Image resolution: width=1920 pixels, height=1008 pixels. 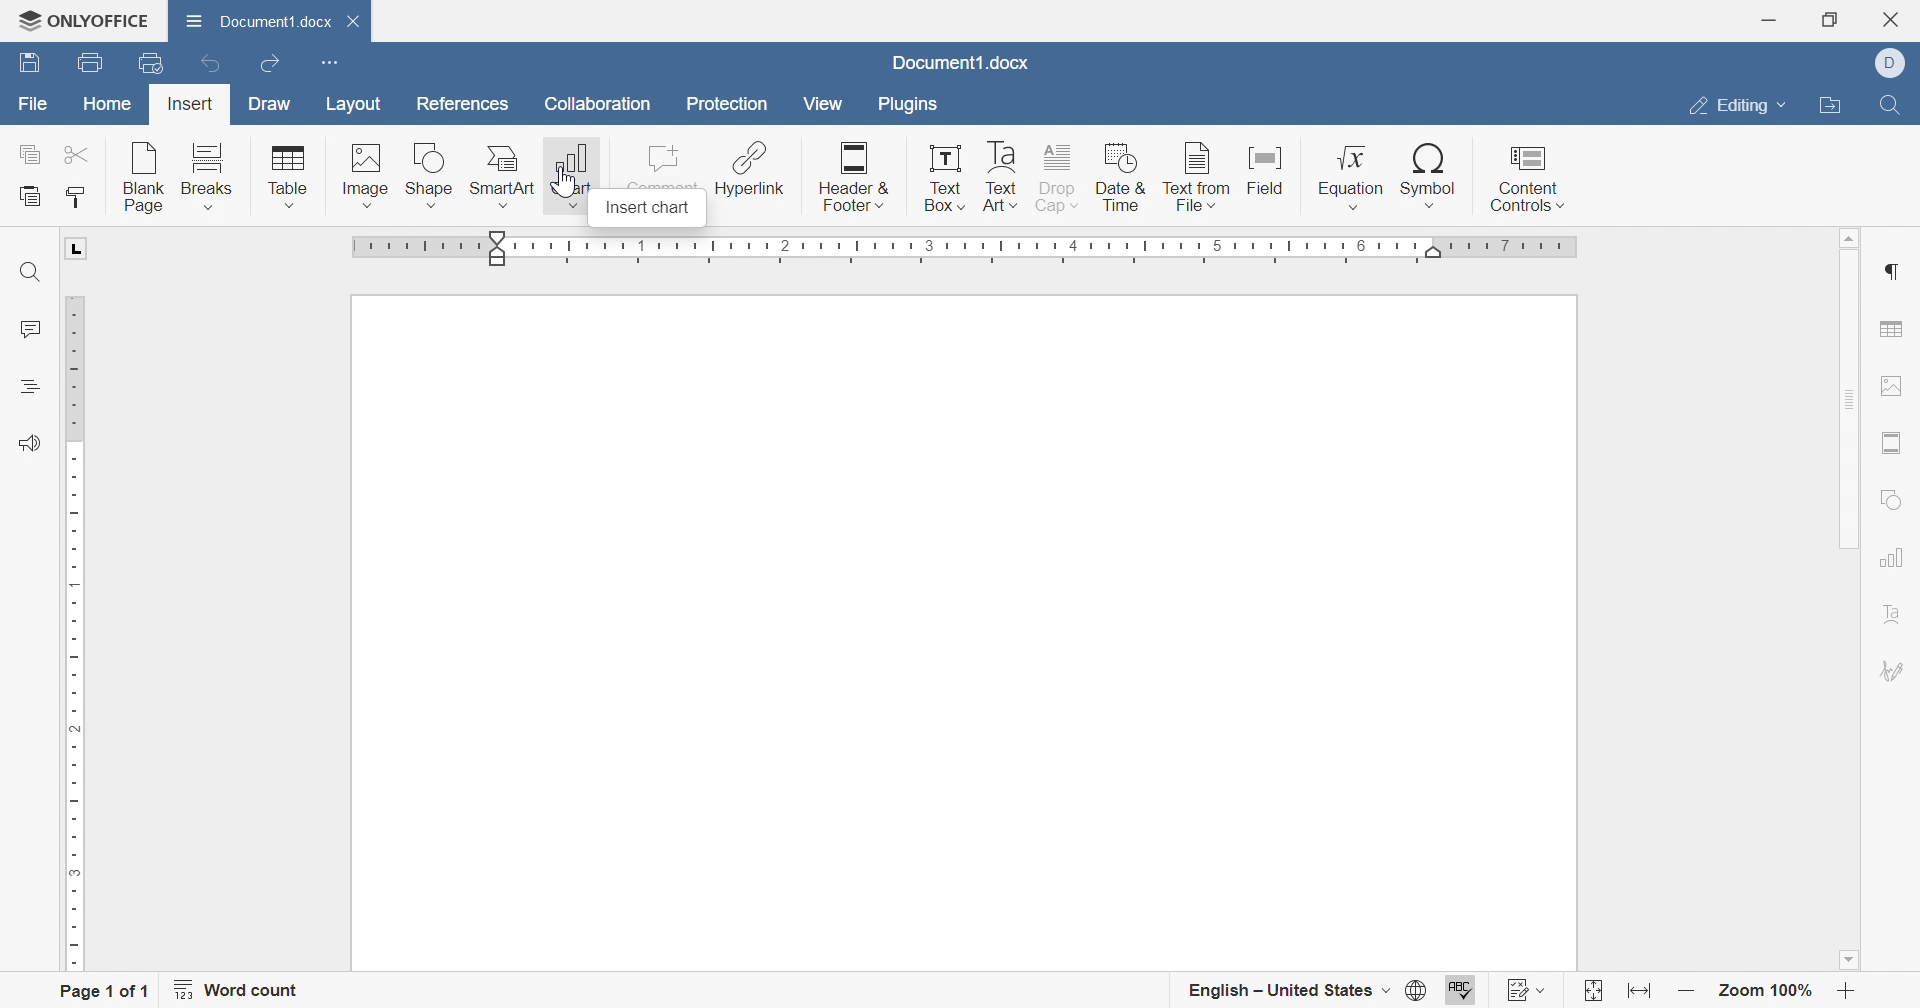 What do you see at coordinates (149, 64) in the screenshot?
I see `Quick print` at bounding box center [149, 64].